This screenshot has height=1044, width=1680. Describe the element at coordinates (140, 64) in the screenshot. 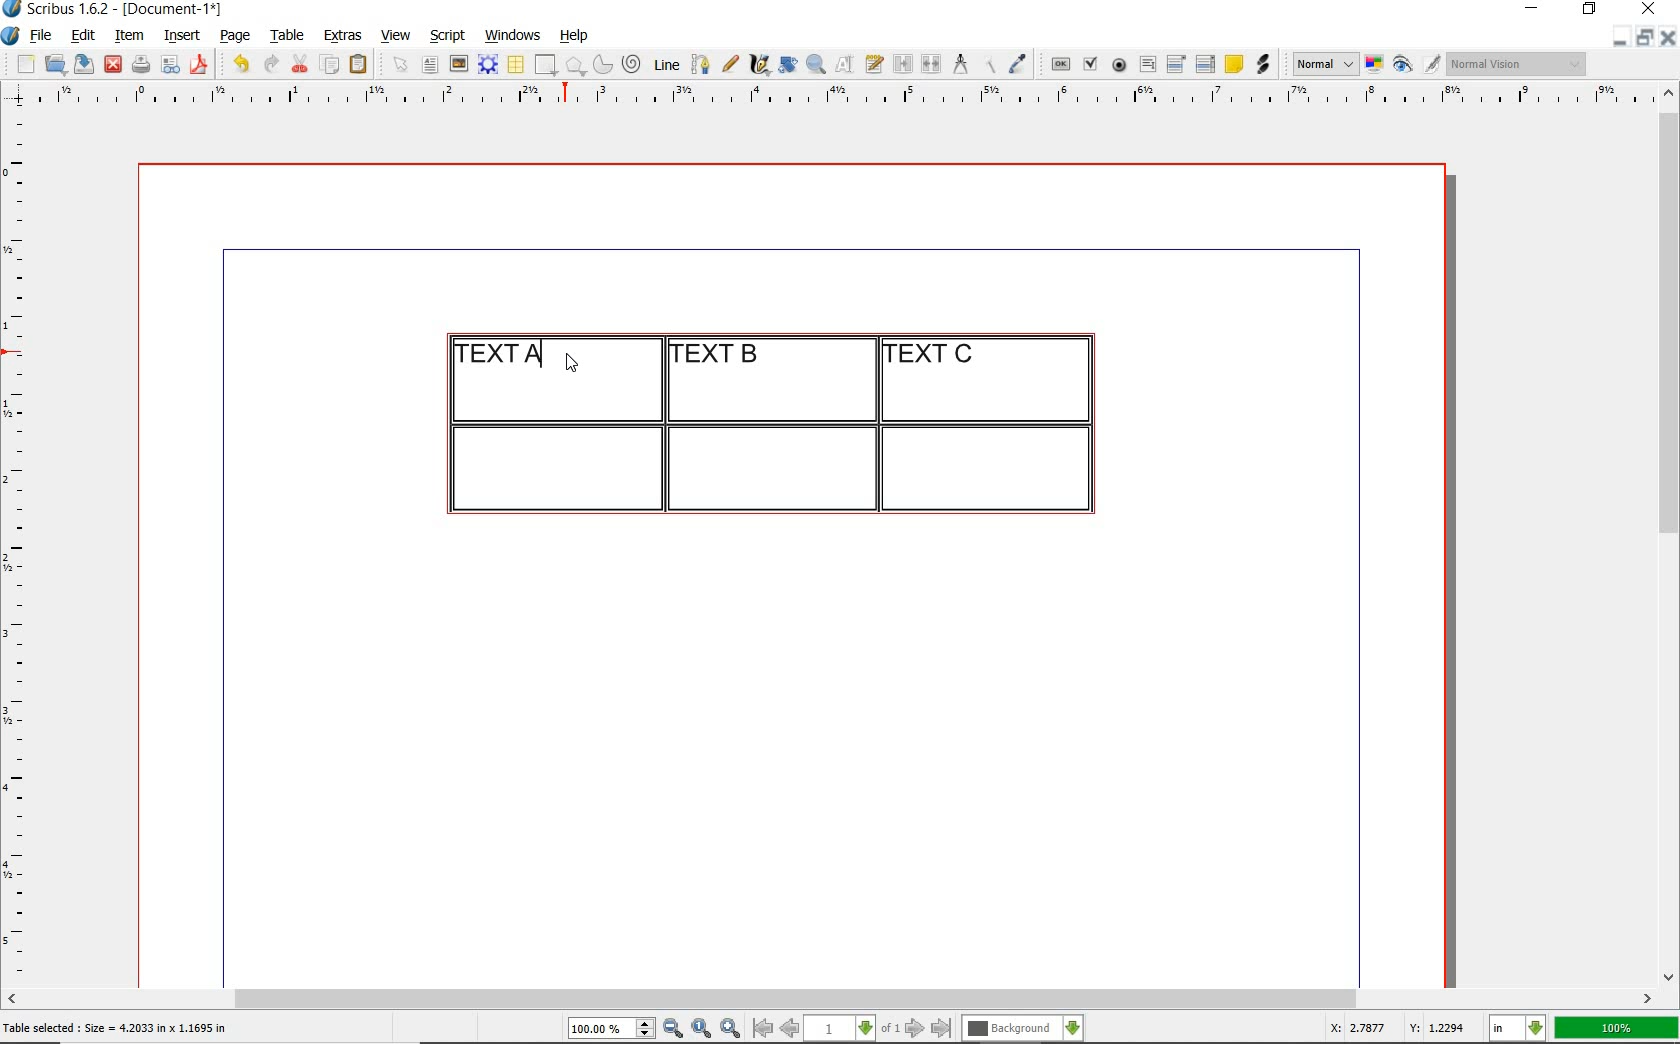

I see `print` at that location.